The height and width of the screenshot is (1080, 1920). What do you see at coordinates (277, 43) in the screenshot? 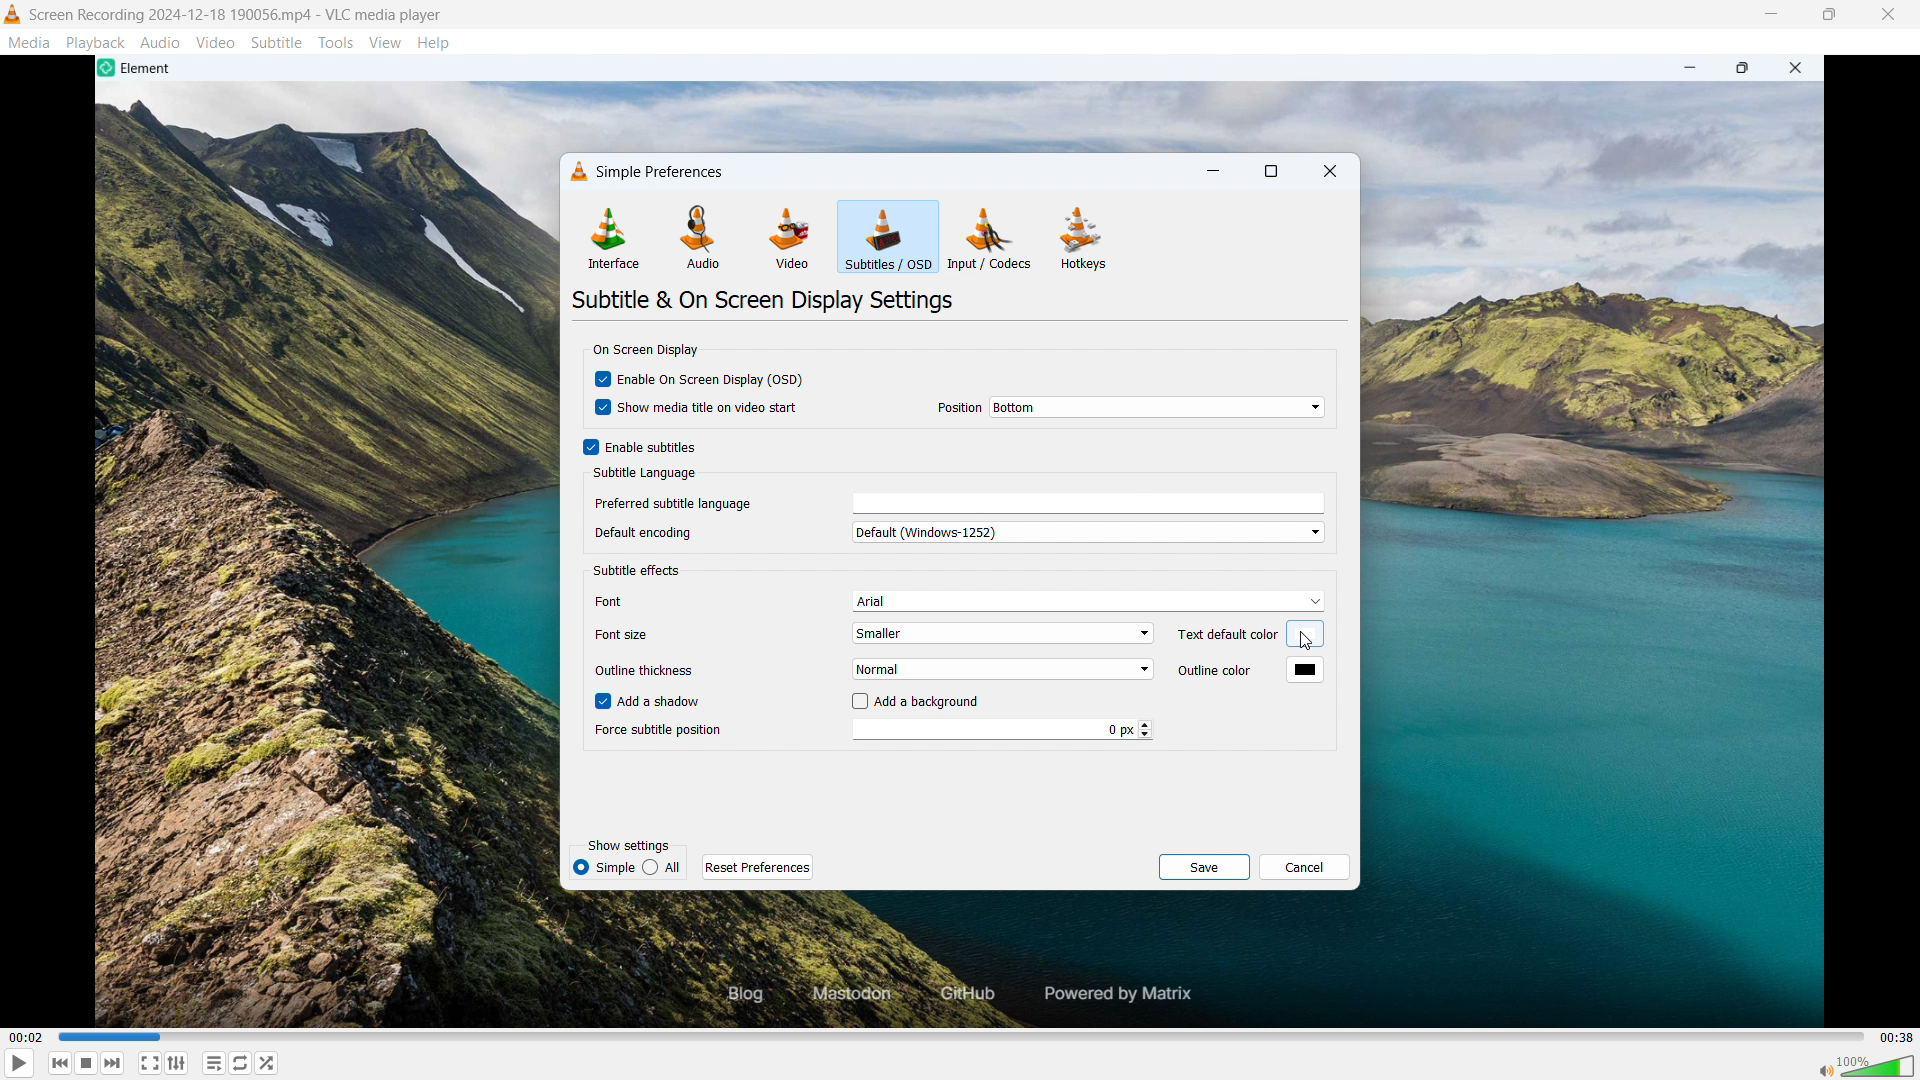
I see `Subtitle ` at bounding box center [277, 43].